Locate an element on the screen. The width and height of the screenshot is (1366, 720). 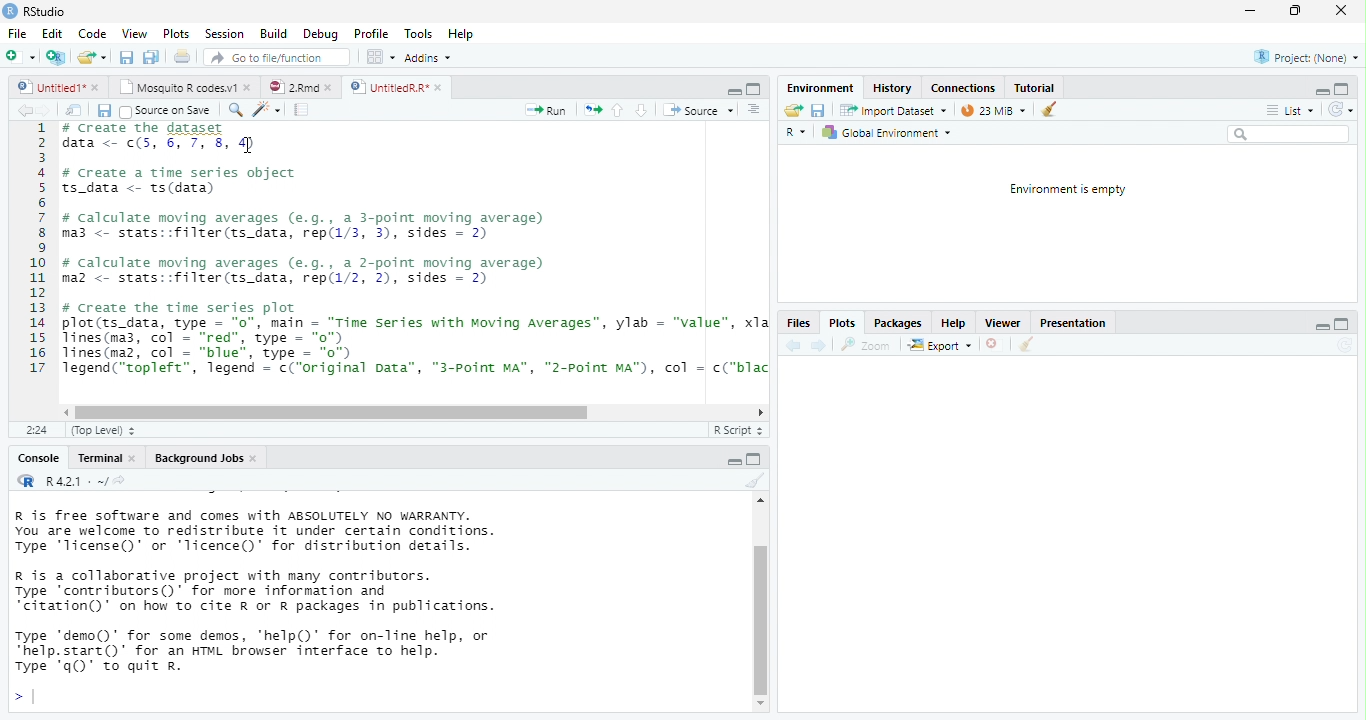
compile report is located at coordinates (303, 109).